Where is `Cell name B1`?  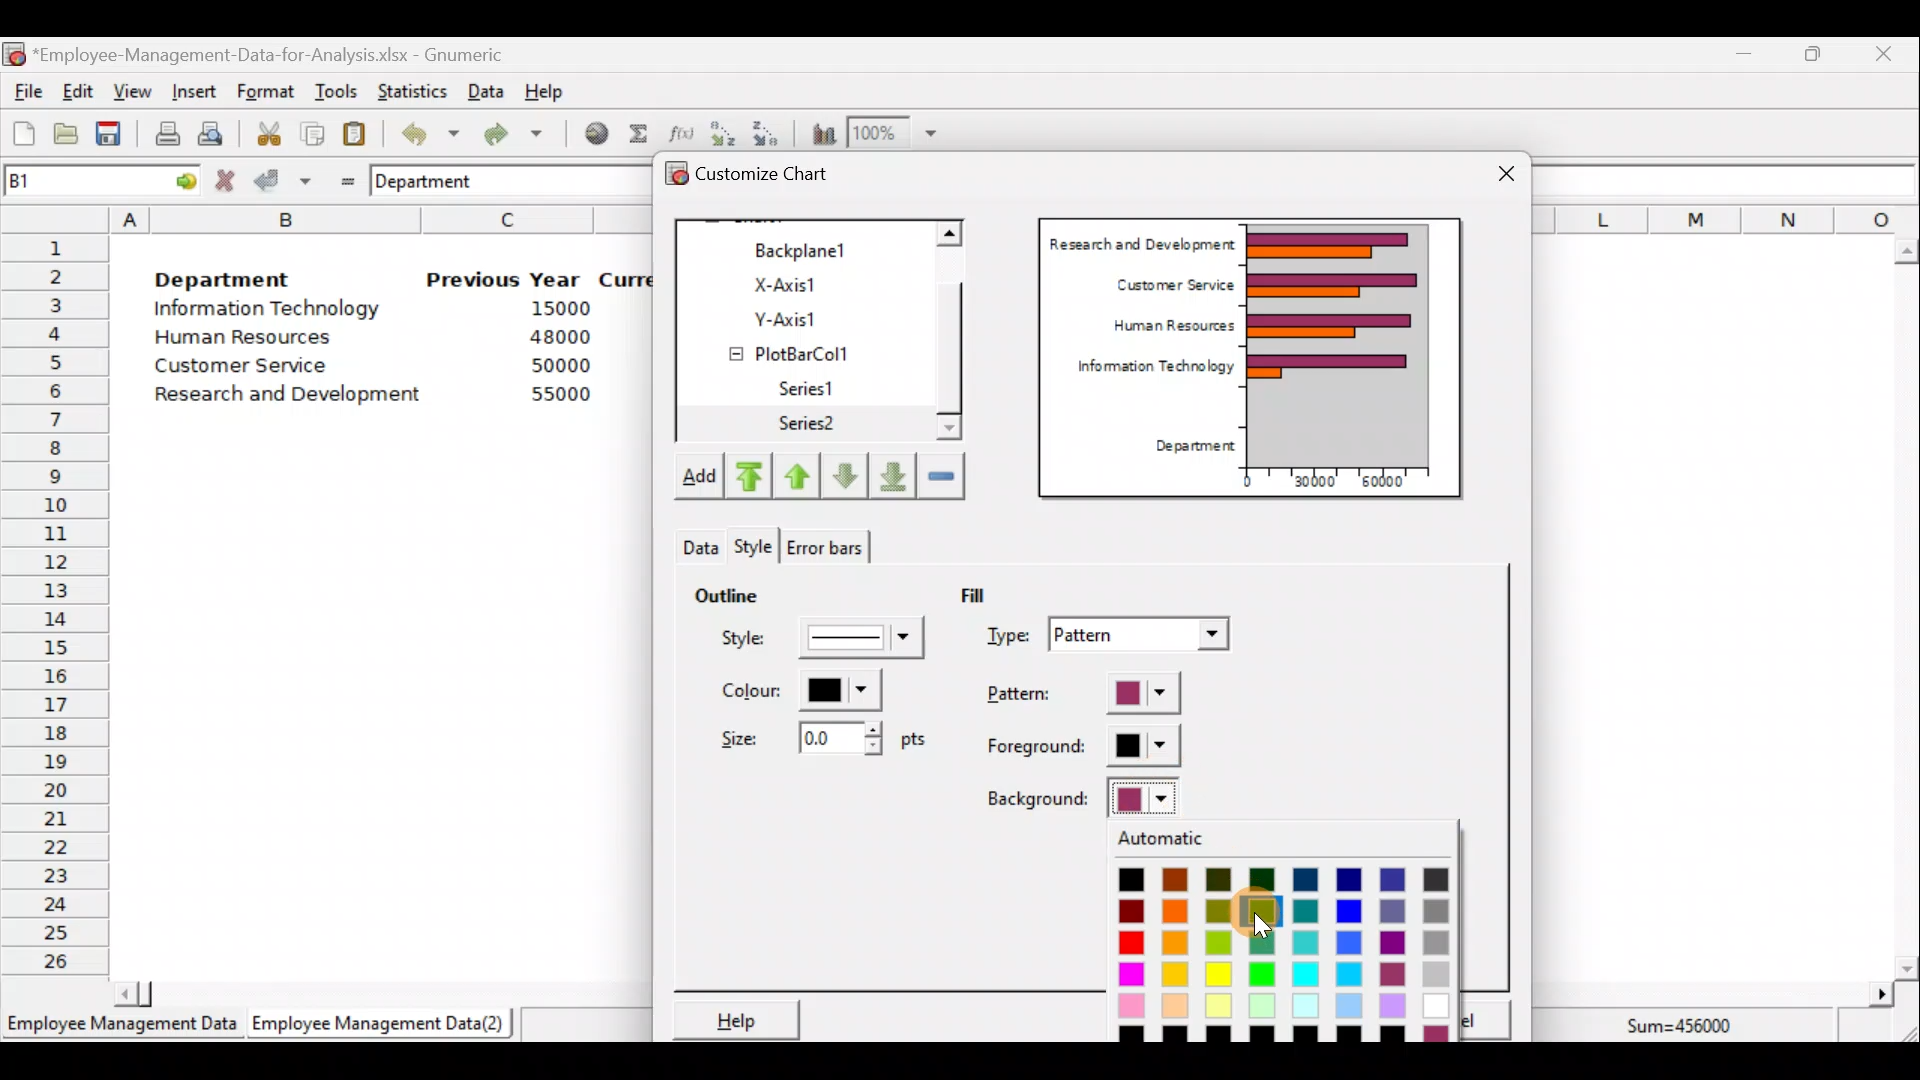 Cell name B1 is located at coordinates (66, 180).